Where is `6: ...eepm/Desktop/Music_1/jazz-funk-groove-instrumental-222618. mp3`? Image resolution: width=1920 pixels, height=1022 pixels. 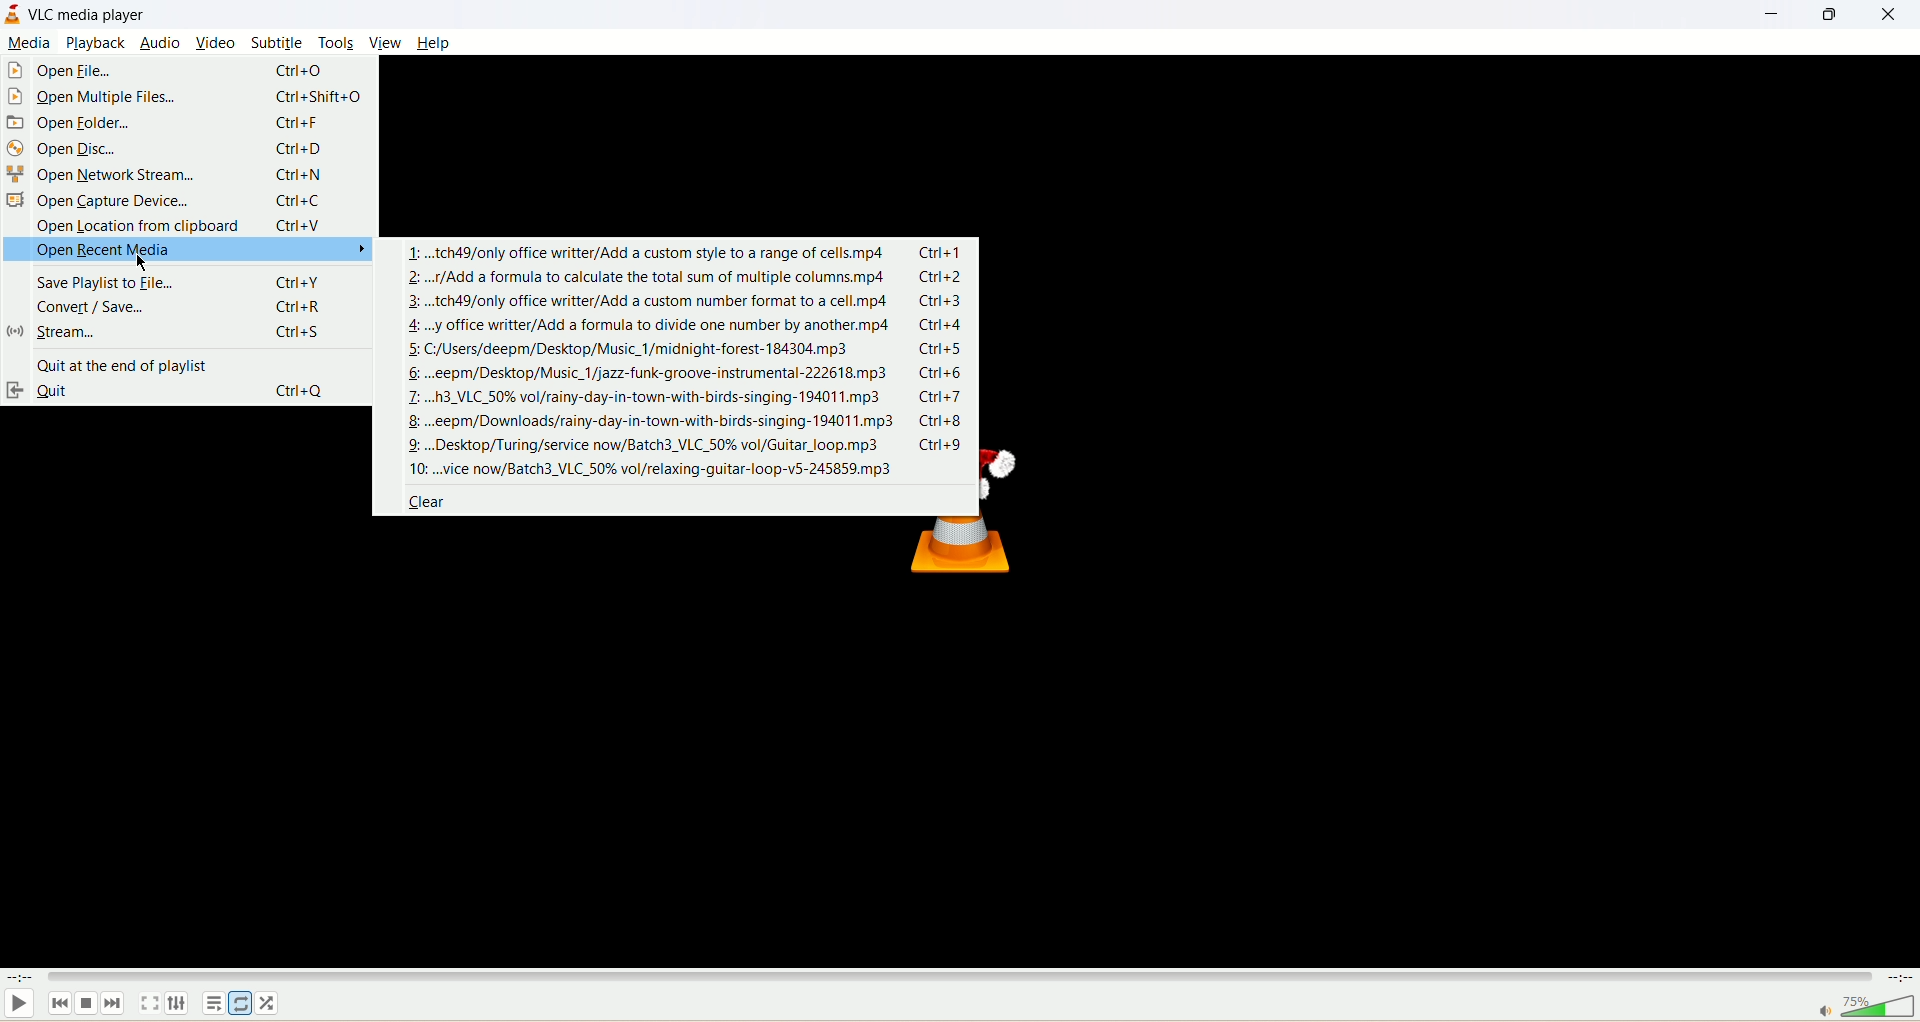
6: ...eepm/Desktop/Music_1/jazz-funk-groove-instrumental-222618. mp3 is located at coordinates (653, 374).